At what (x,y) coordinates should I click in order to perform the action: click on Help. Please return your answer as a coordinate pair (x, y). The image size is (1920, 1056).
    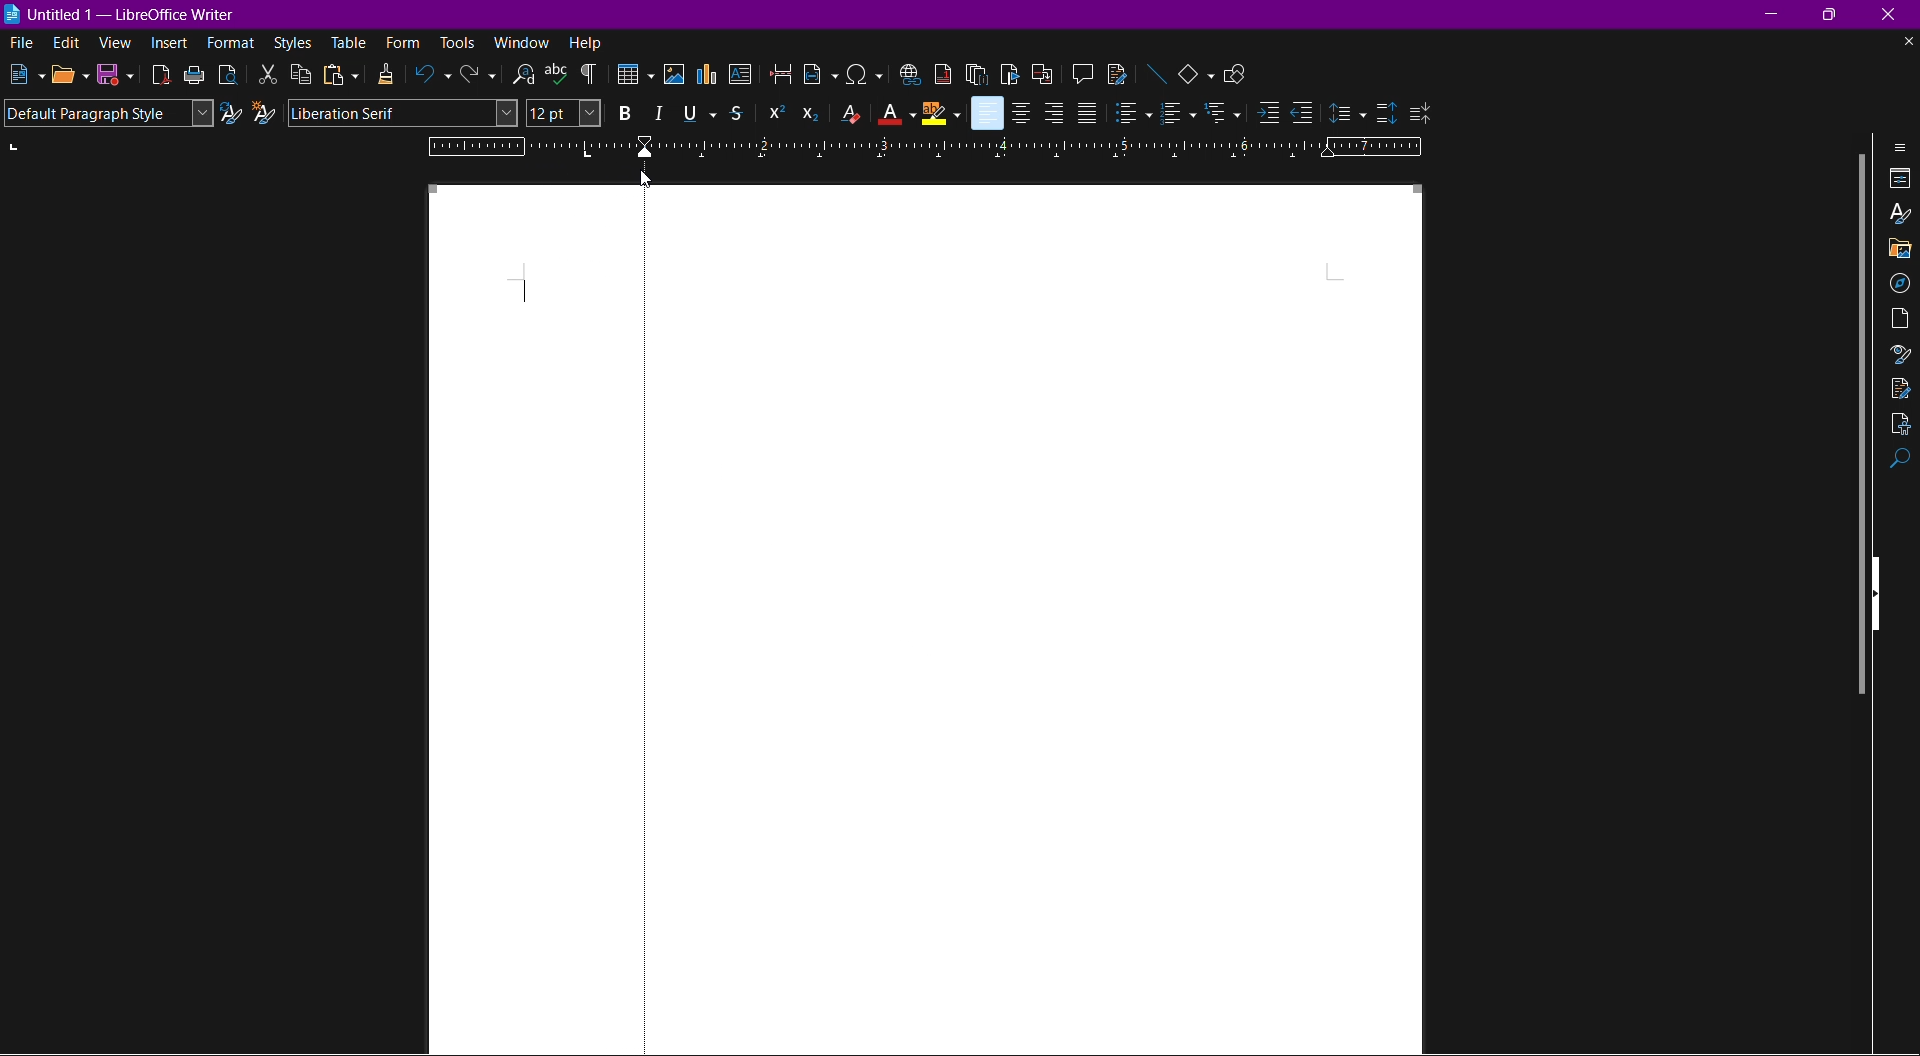
    Looking at the image, I should click on (587, 42).